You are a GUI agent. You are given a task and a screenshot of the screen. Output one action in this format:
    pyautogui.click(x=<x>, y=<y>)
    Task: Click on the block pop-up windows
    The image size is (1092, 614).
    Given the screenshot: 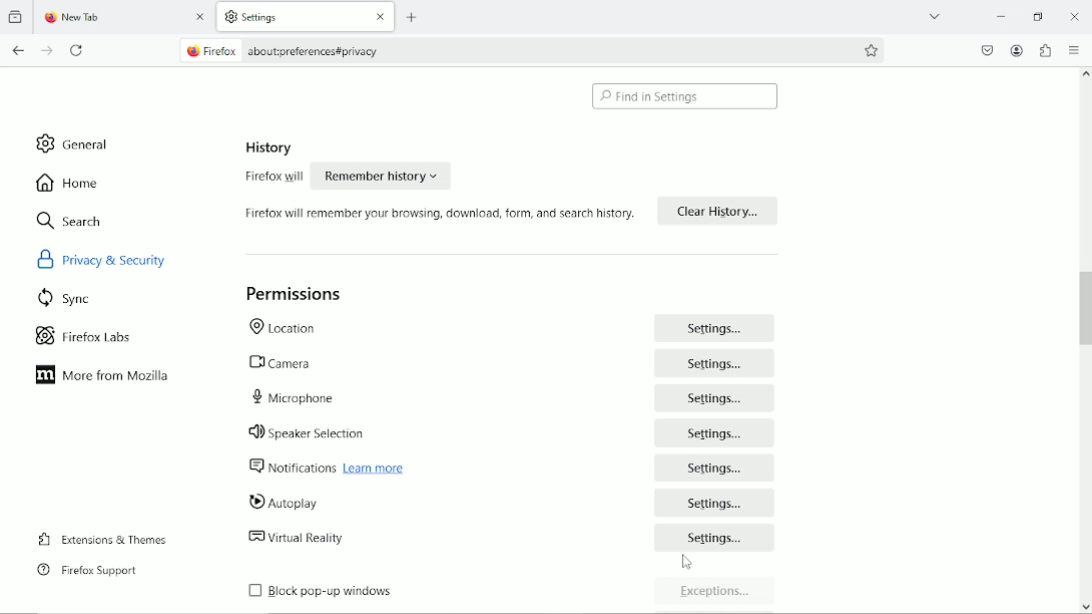 What is the action you would take?
    pyautogui.click(x=387, y=594)
    